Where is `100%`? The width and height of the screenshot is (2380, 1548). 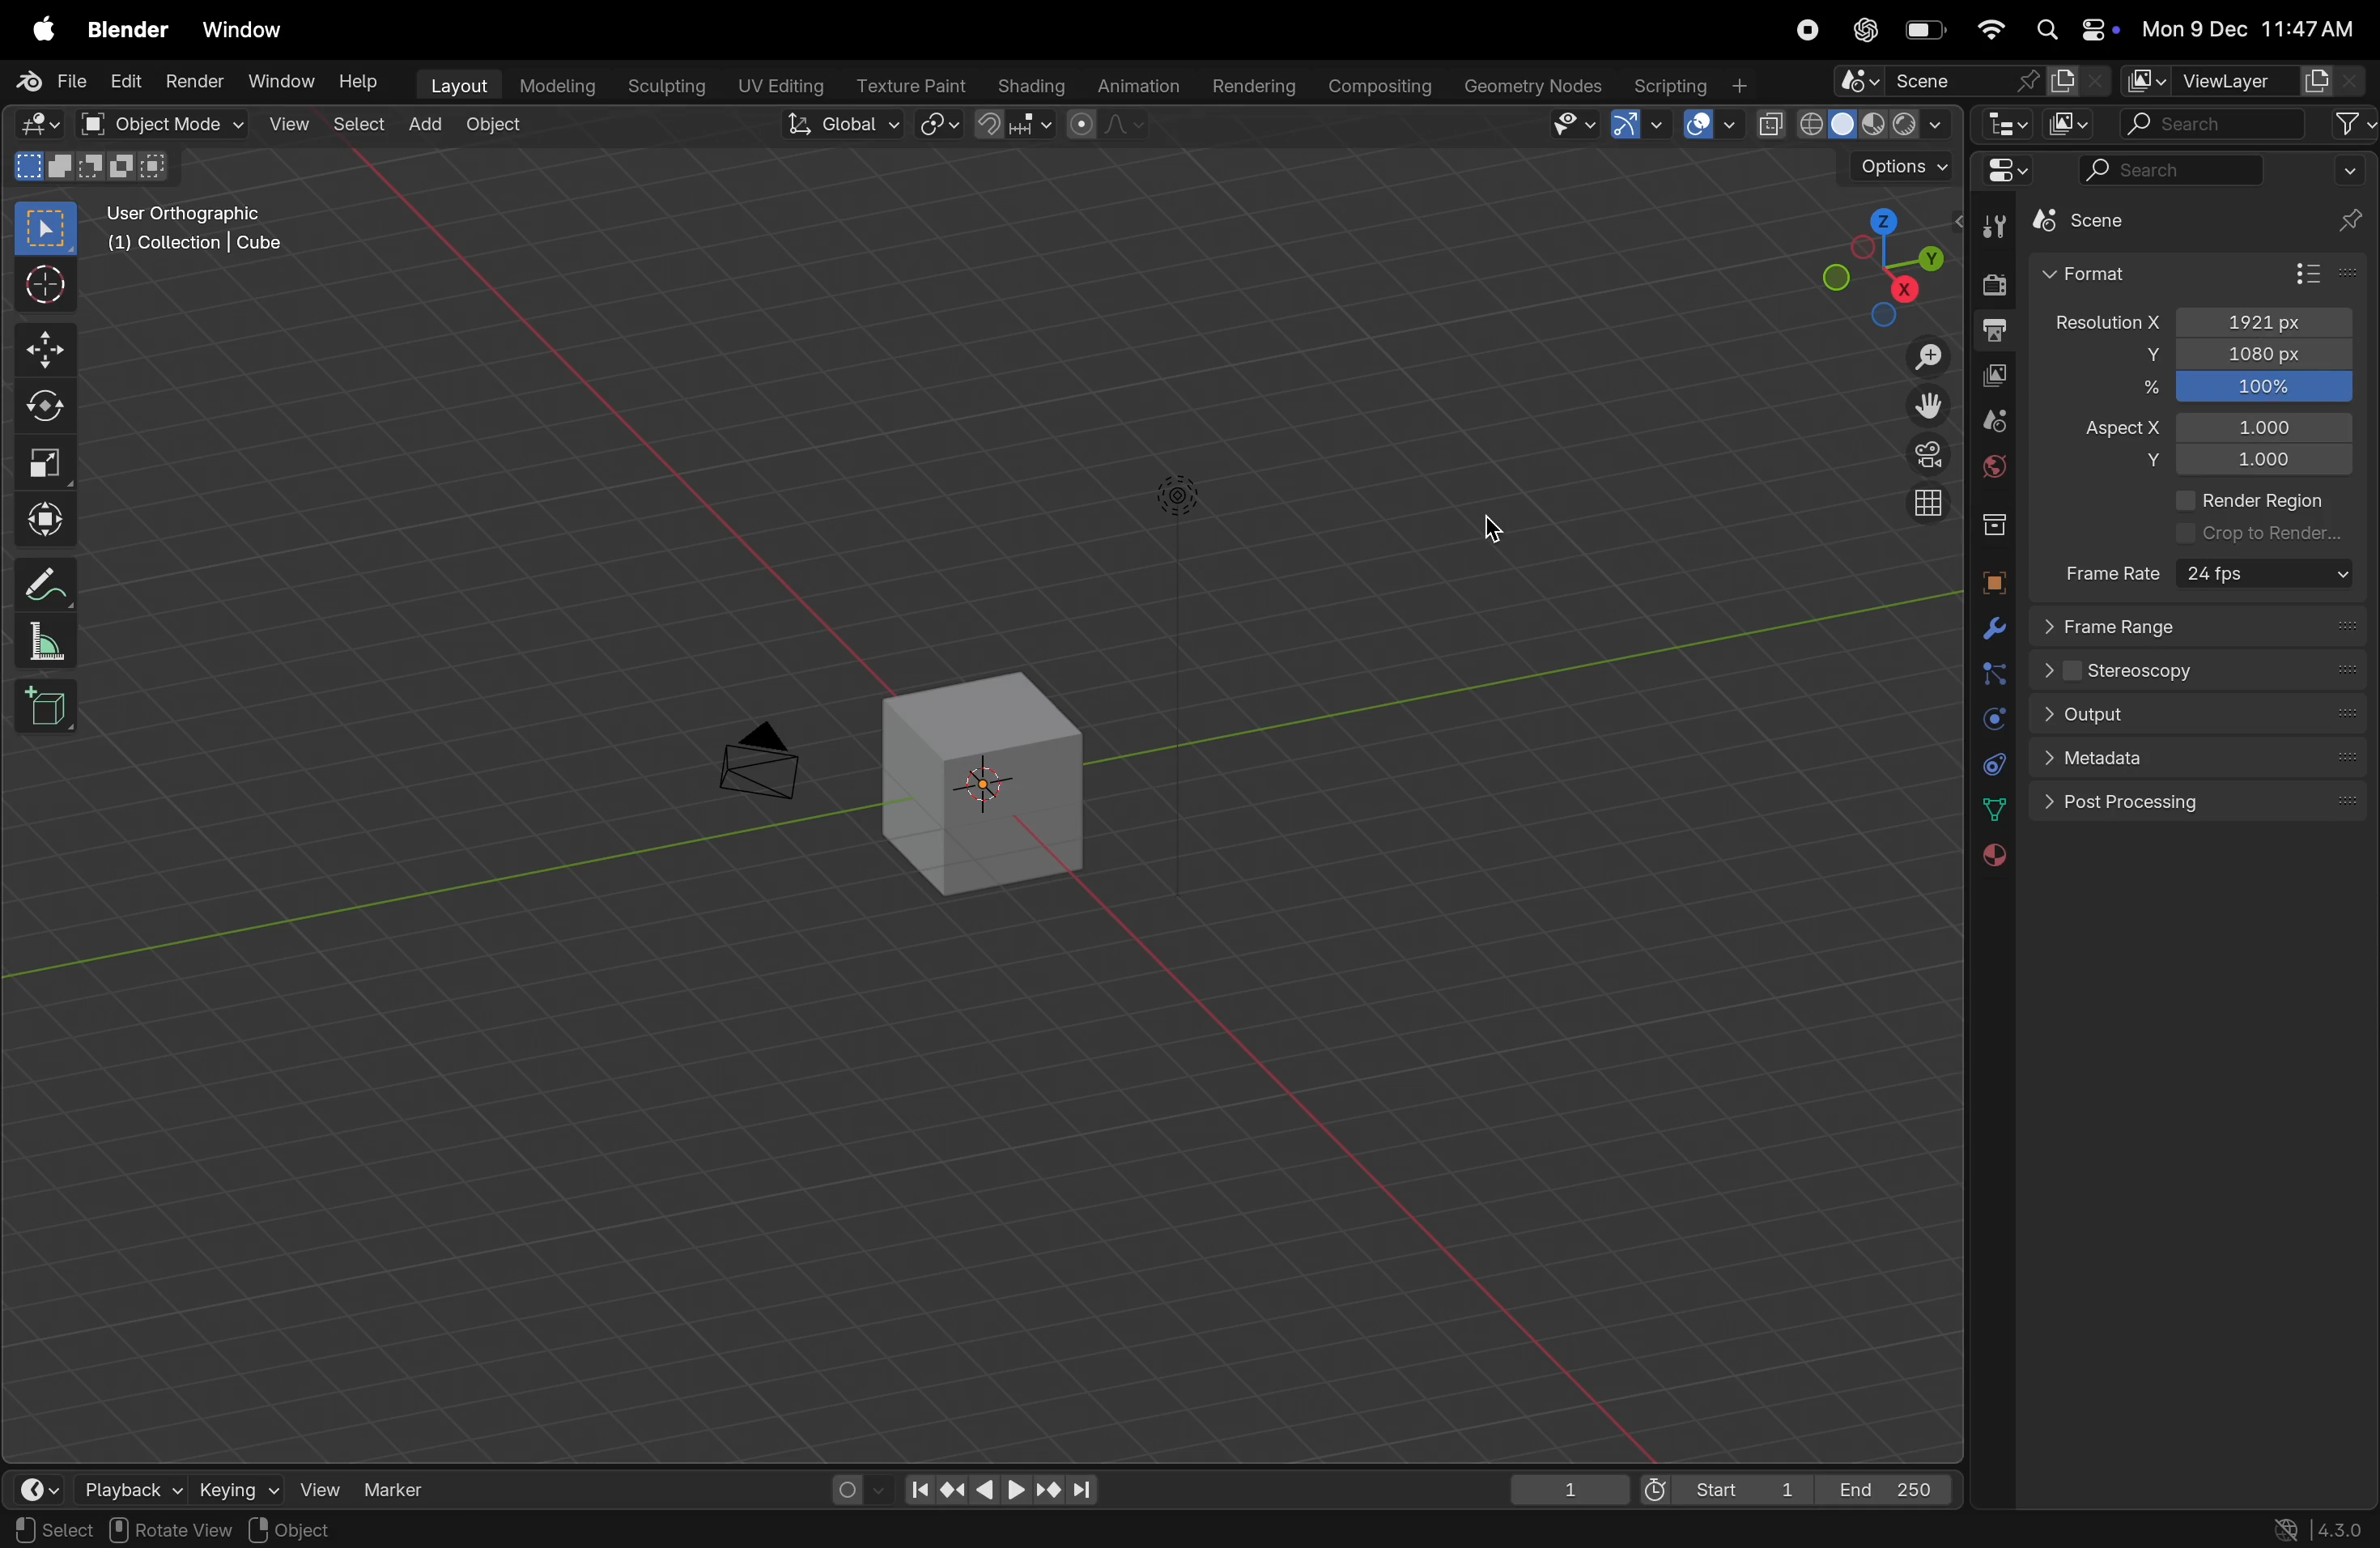
100% is located at coordinates (2264, 388).